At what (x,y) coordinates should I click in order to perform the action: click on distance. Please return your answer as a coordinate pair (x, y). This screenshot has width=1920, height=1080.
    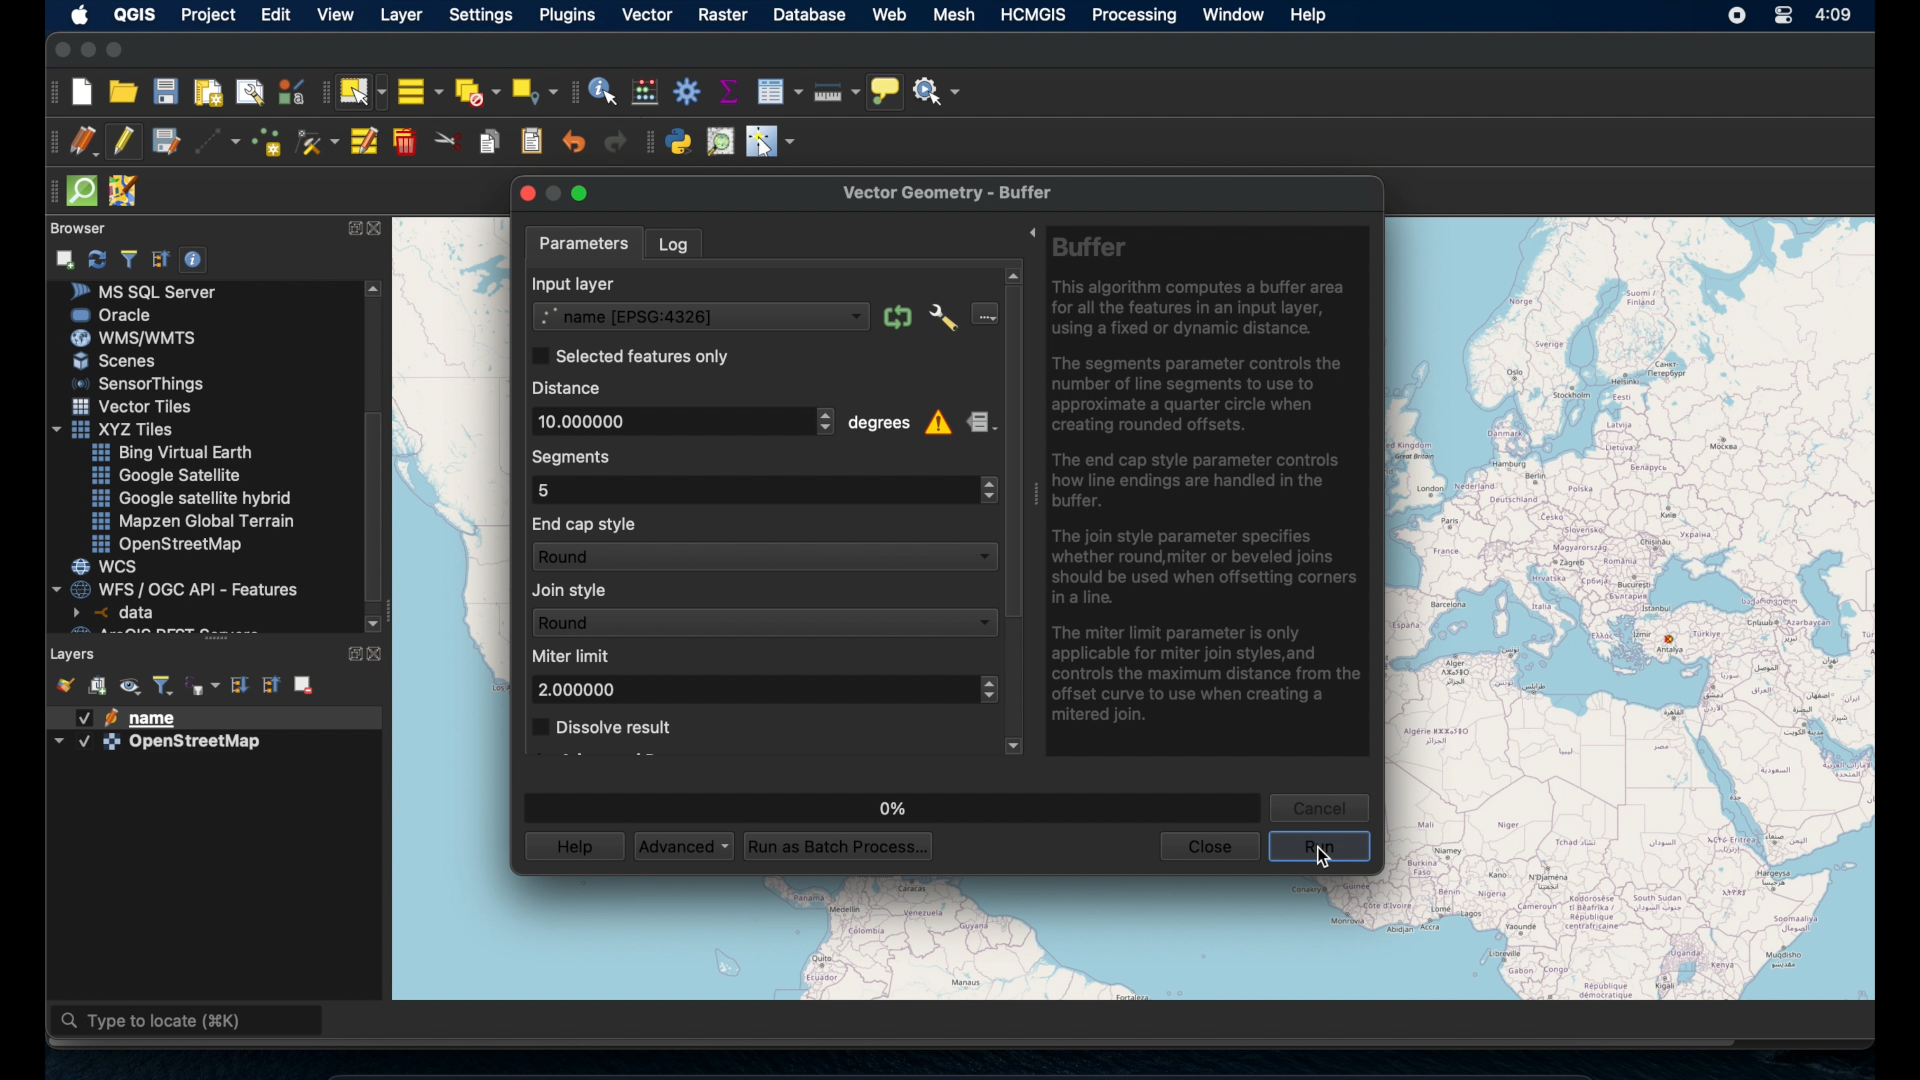
    Looking at the image, I should click on (571, 388).